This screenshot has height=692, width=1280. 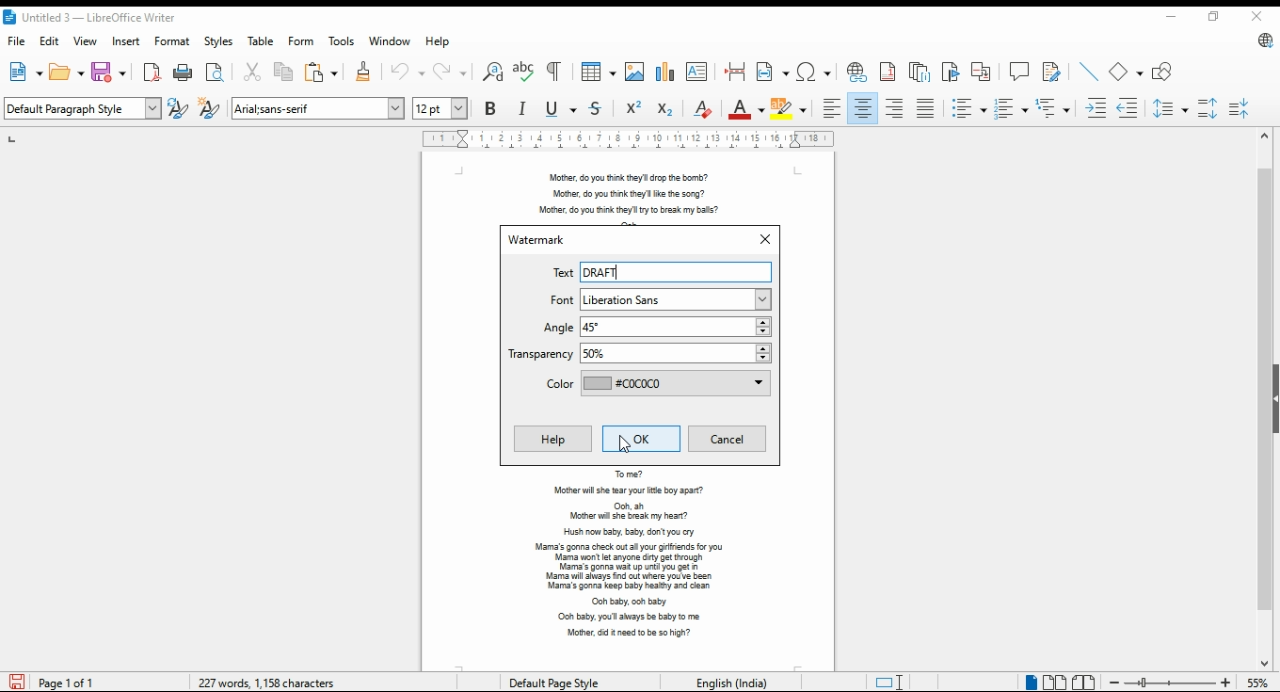 I want to click on superscript, so click(x=633, y=108).